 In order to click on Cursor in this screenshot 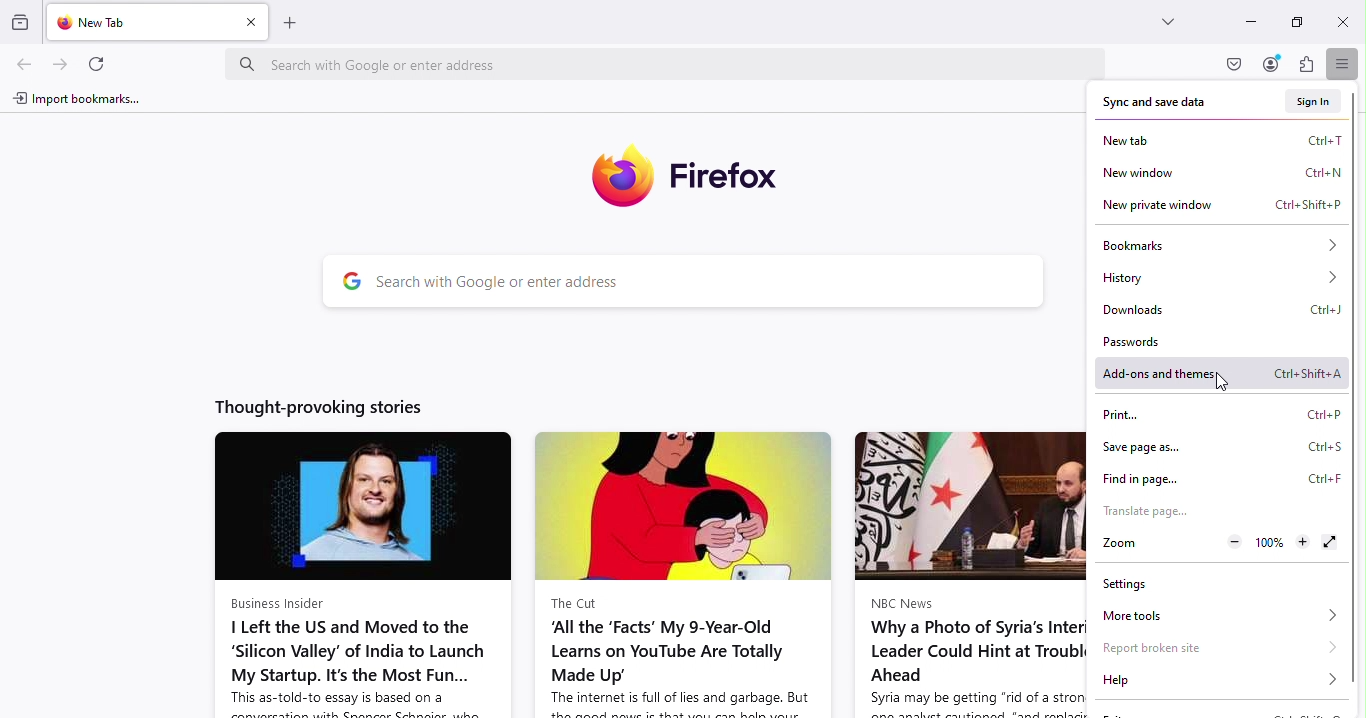, I will do `click(1224, 382)`.